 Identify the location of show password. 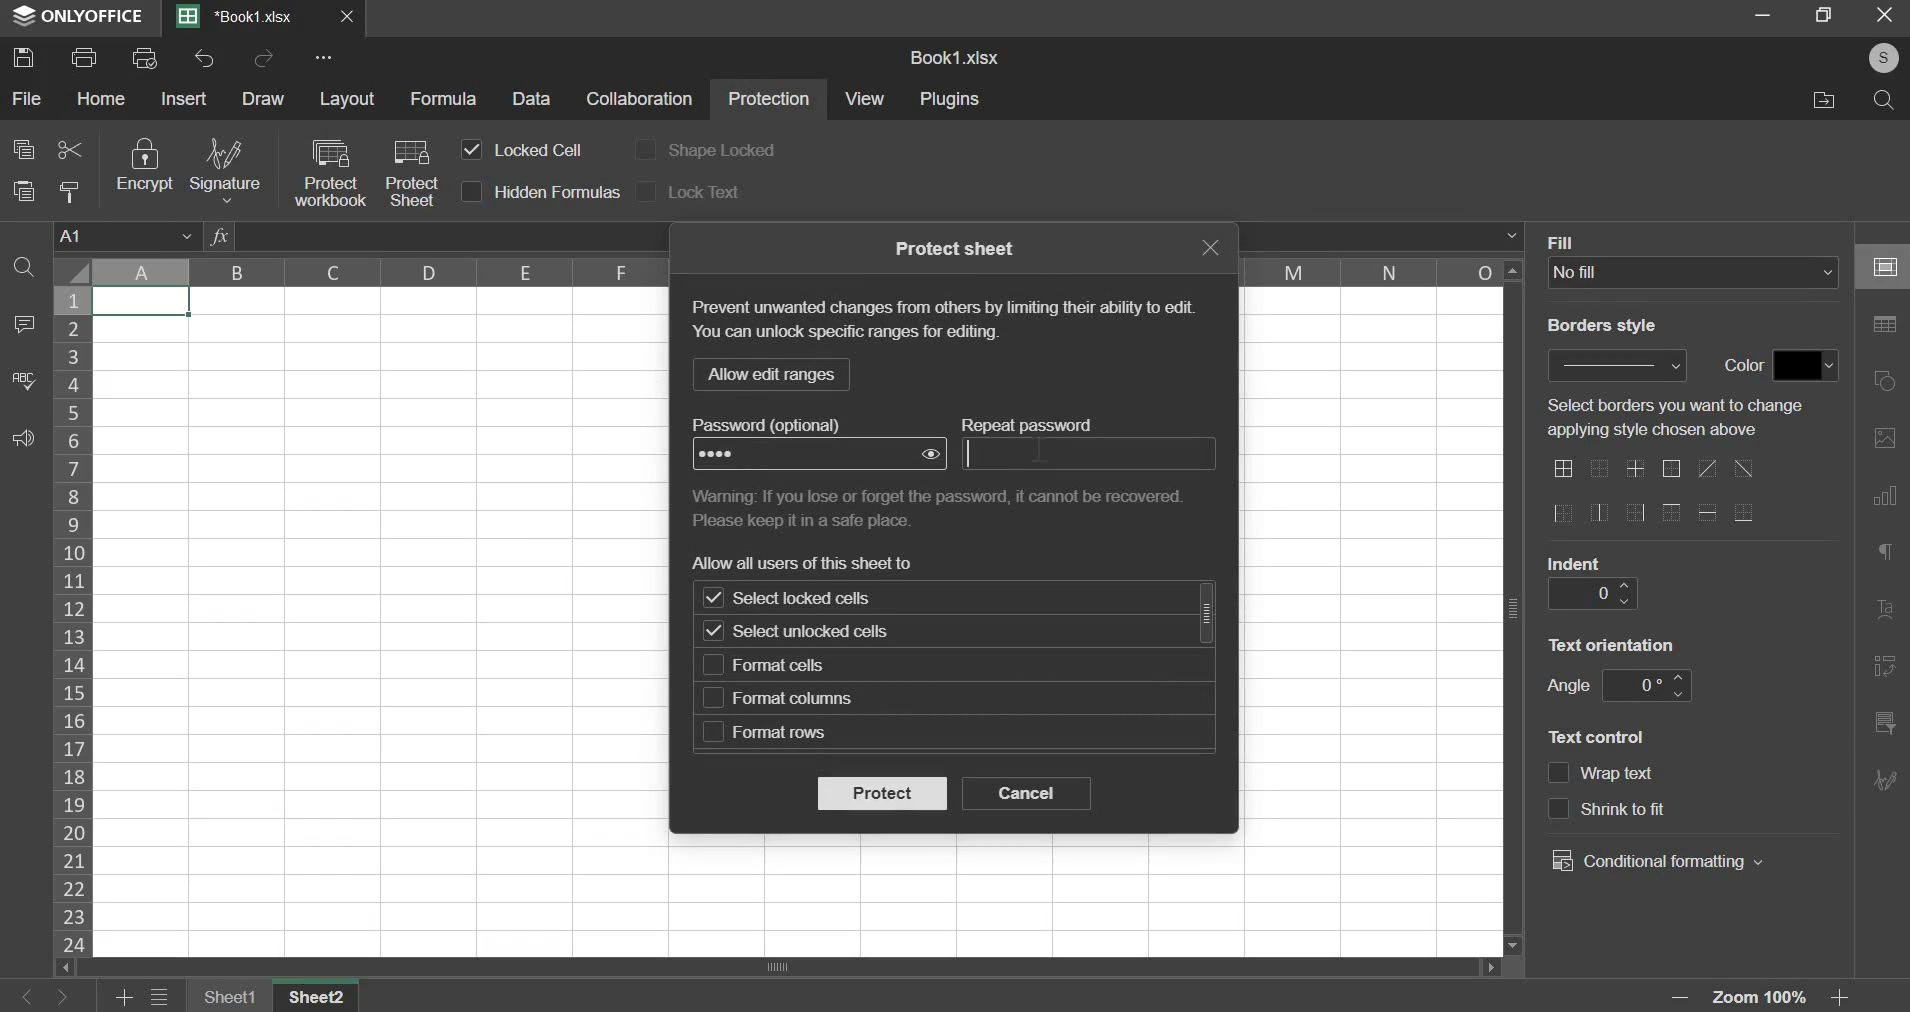
(932, 454).